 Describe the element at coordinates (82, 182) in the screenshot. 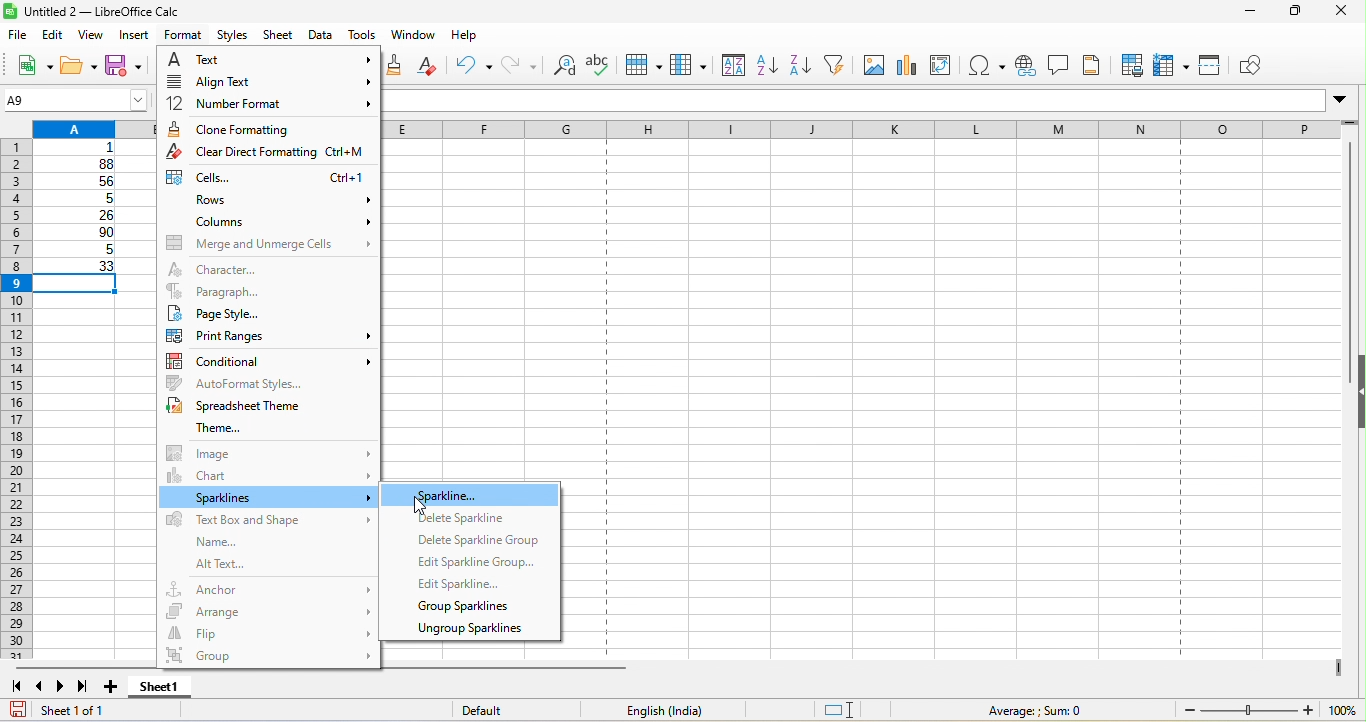

I see `56` at that location.